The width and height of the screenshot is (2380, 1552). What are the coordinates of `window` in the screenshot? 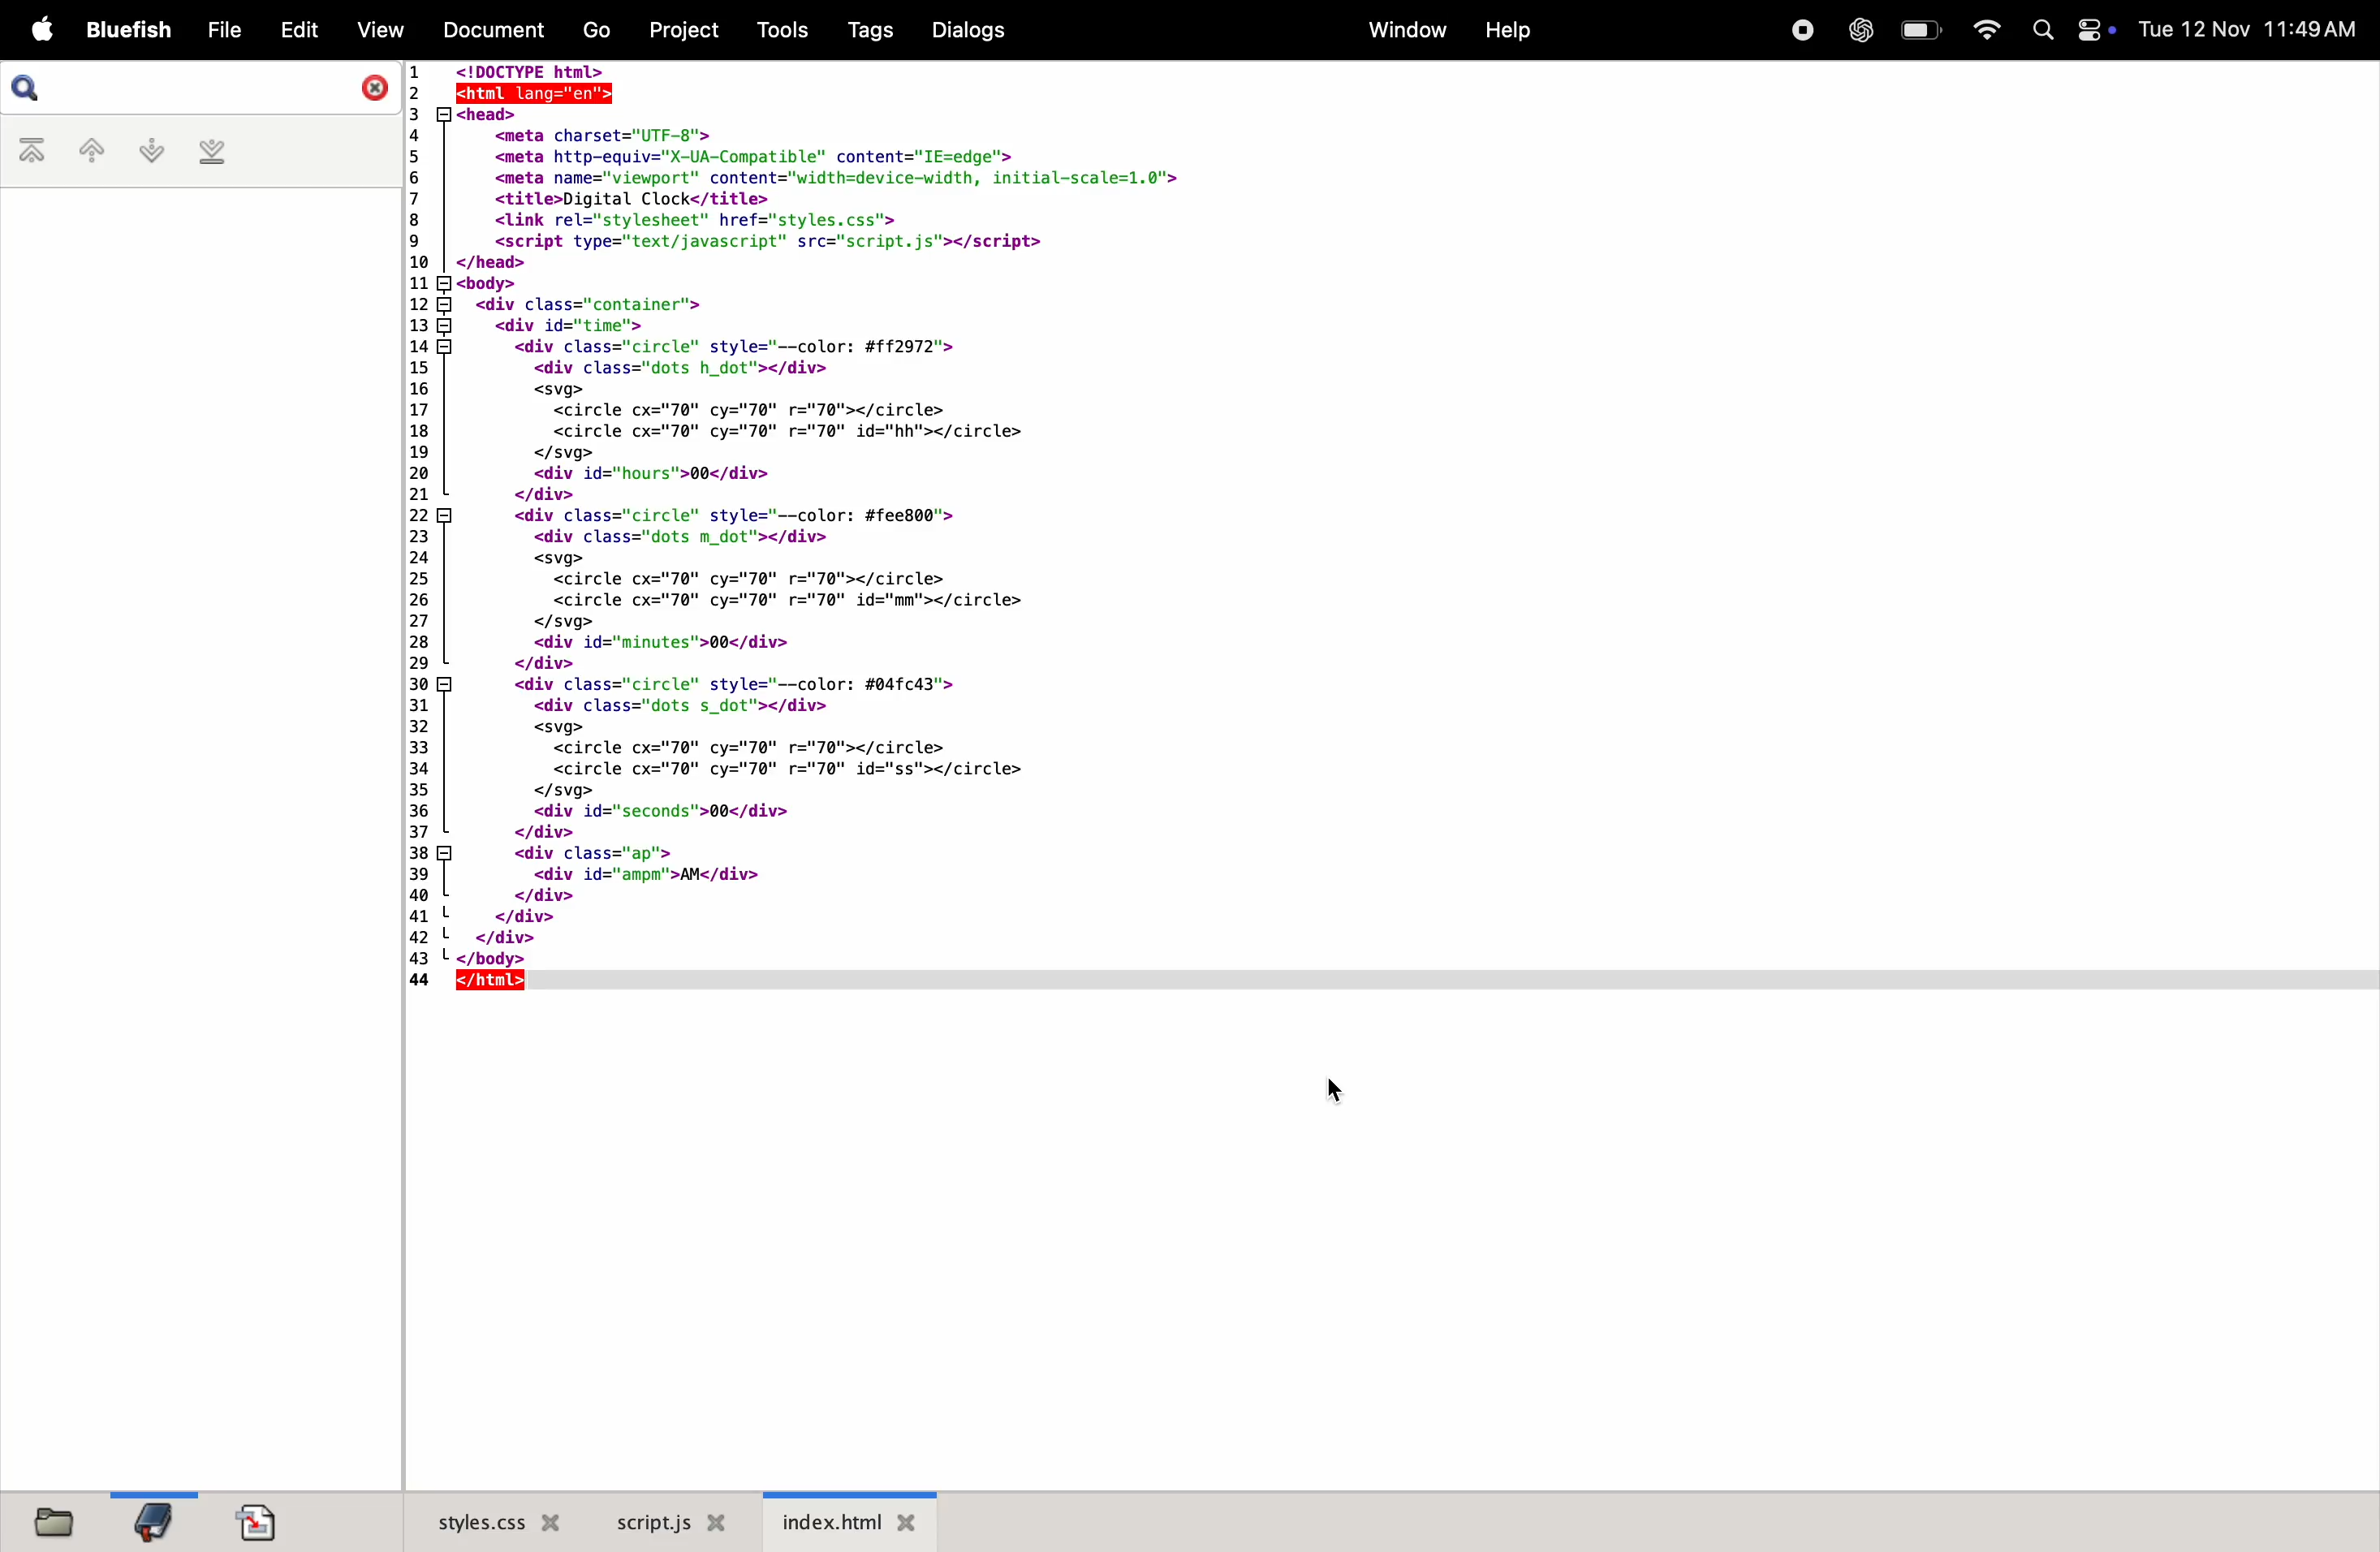 It's located at (1406, 28).